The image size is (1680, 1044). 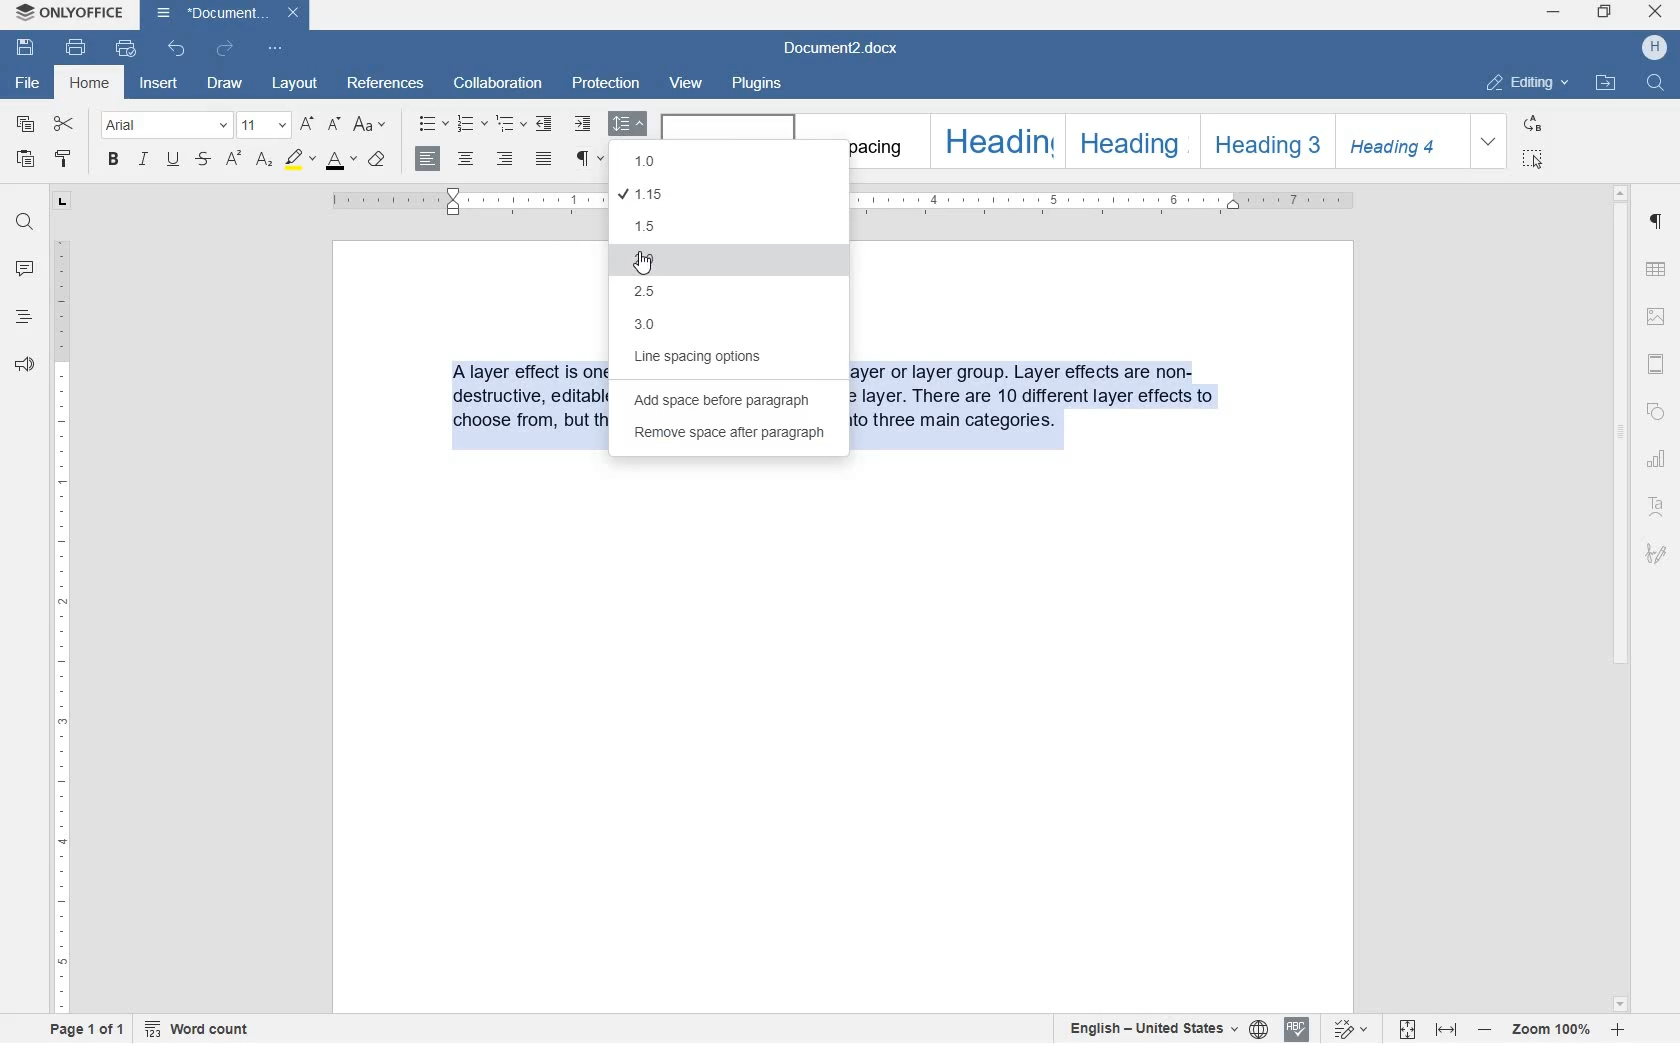 What do you see at coordinates (205, 160) in the screenshot?
I see `strikethrough` at bounding box center [205, 160].